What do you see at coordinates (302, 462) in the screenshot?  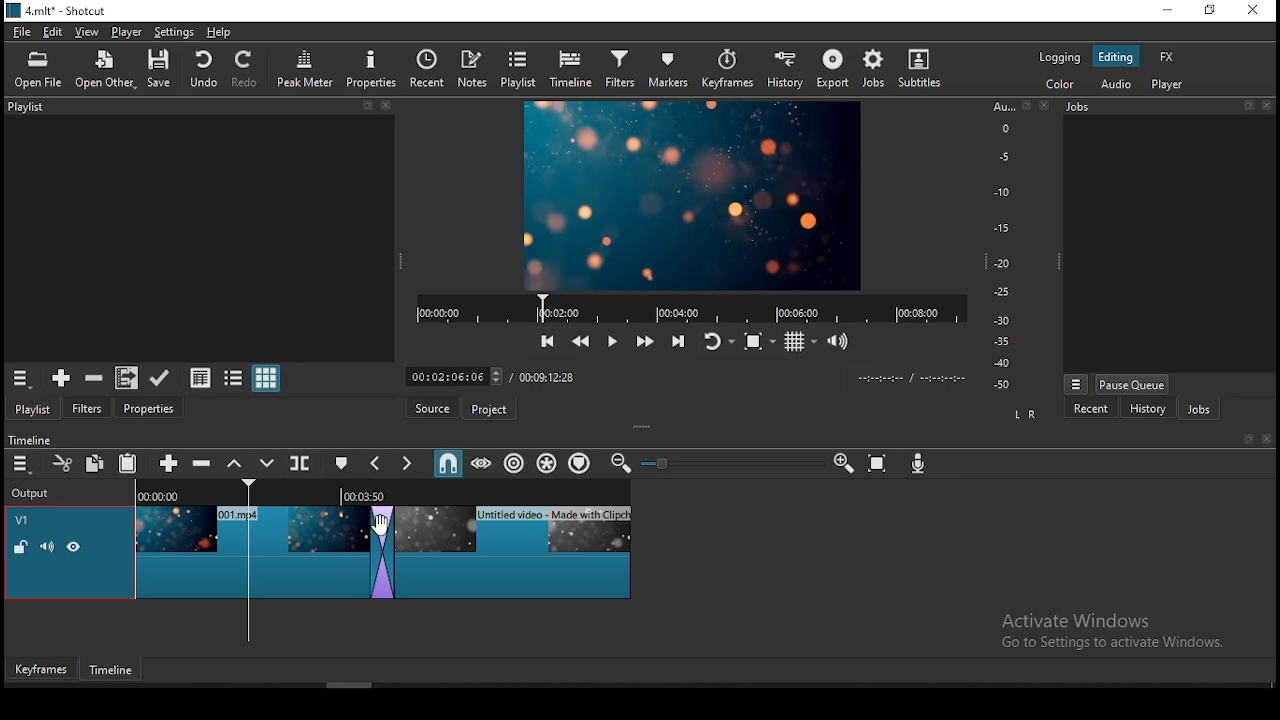 I see `split at playhead` at bounding box center [302, 462].